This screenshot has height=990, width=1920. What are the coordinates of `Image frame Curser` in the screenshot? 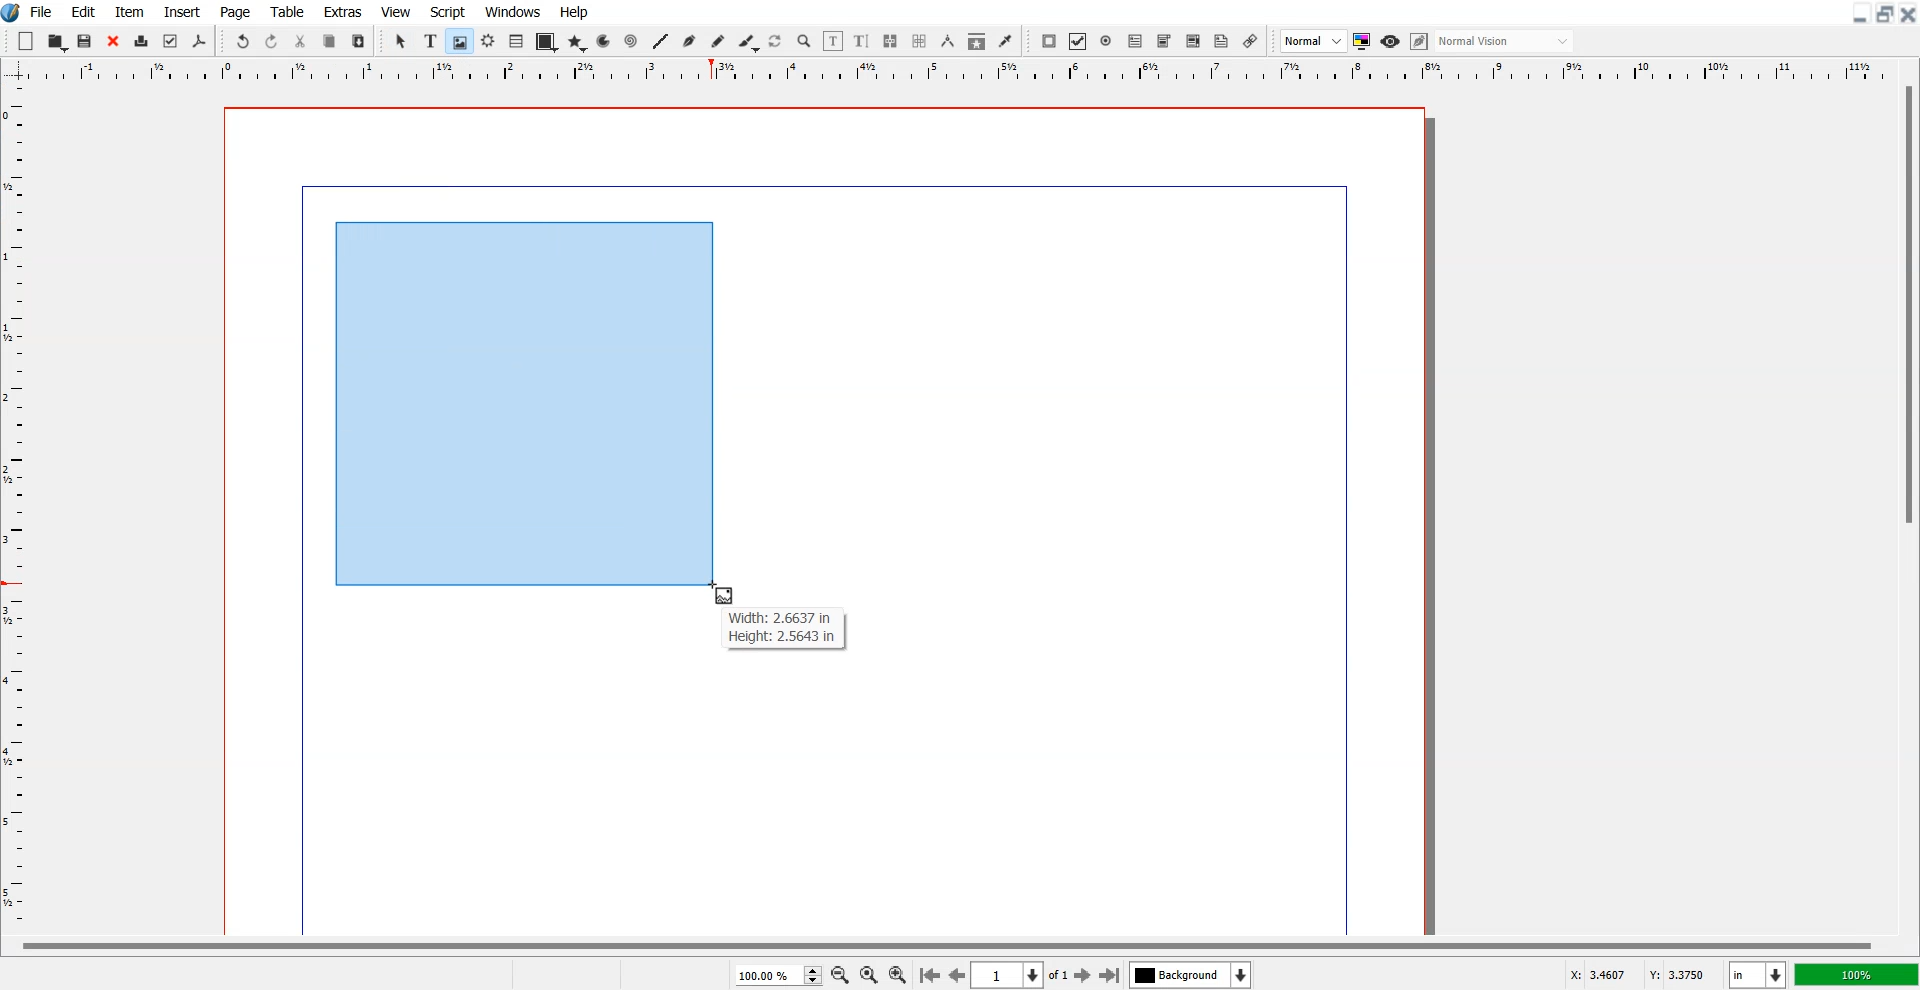 It's located at (726, 595).